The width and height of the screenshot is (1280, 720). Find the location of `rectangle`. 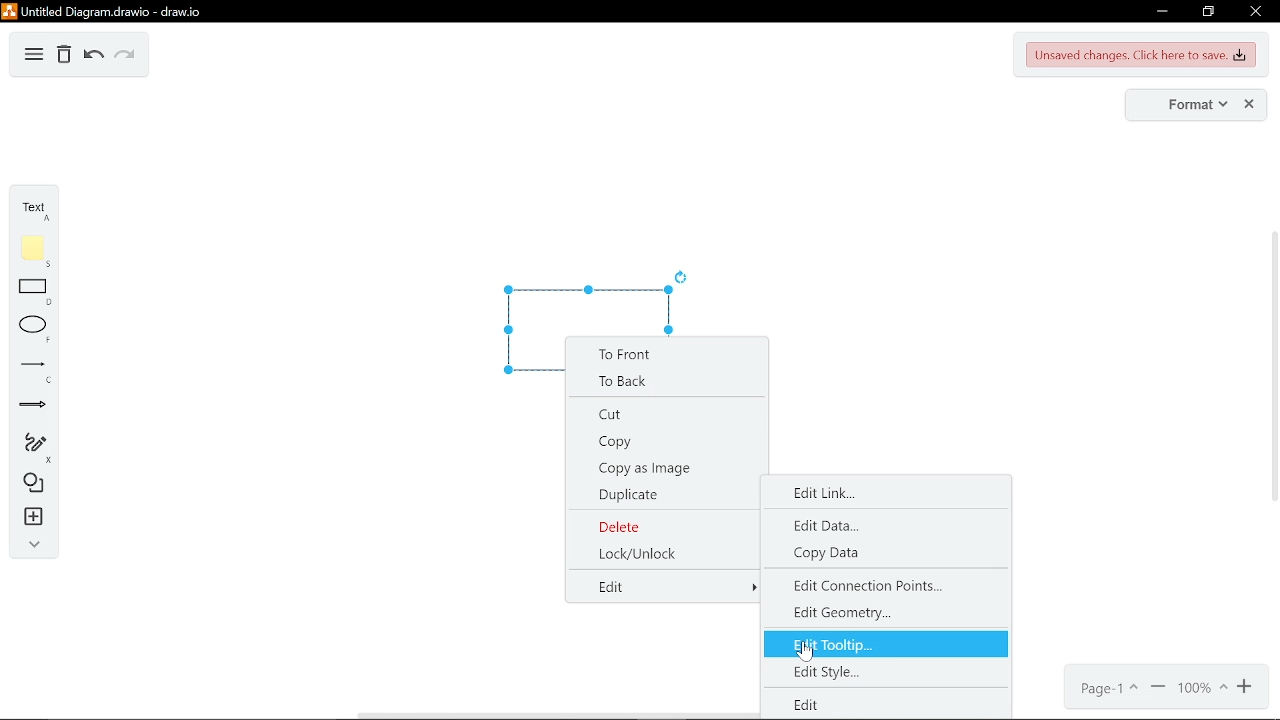

rectangle is located at coordinates (36, 294).